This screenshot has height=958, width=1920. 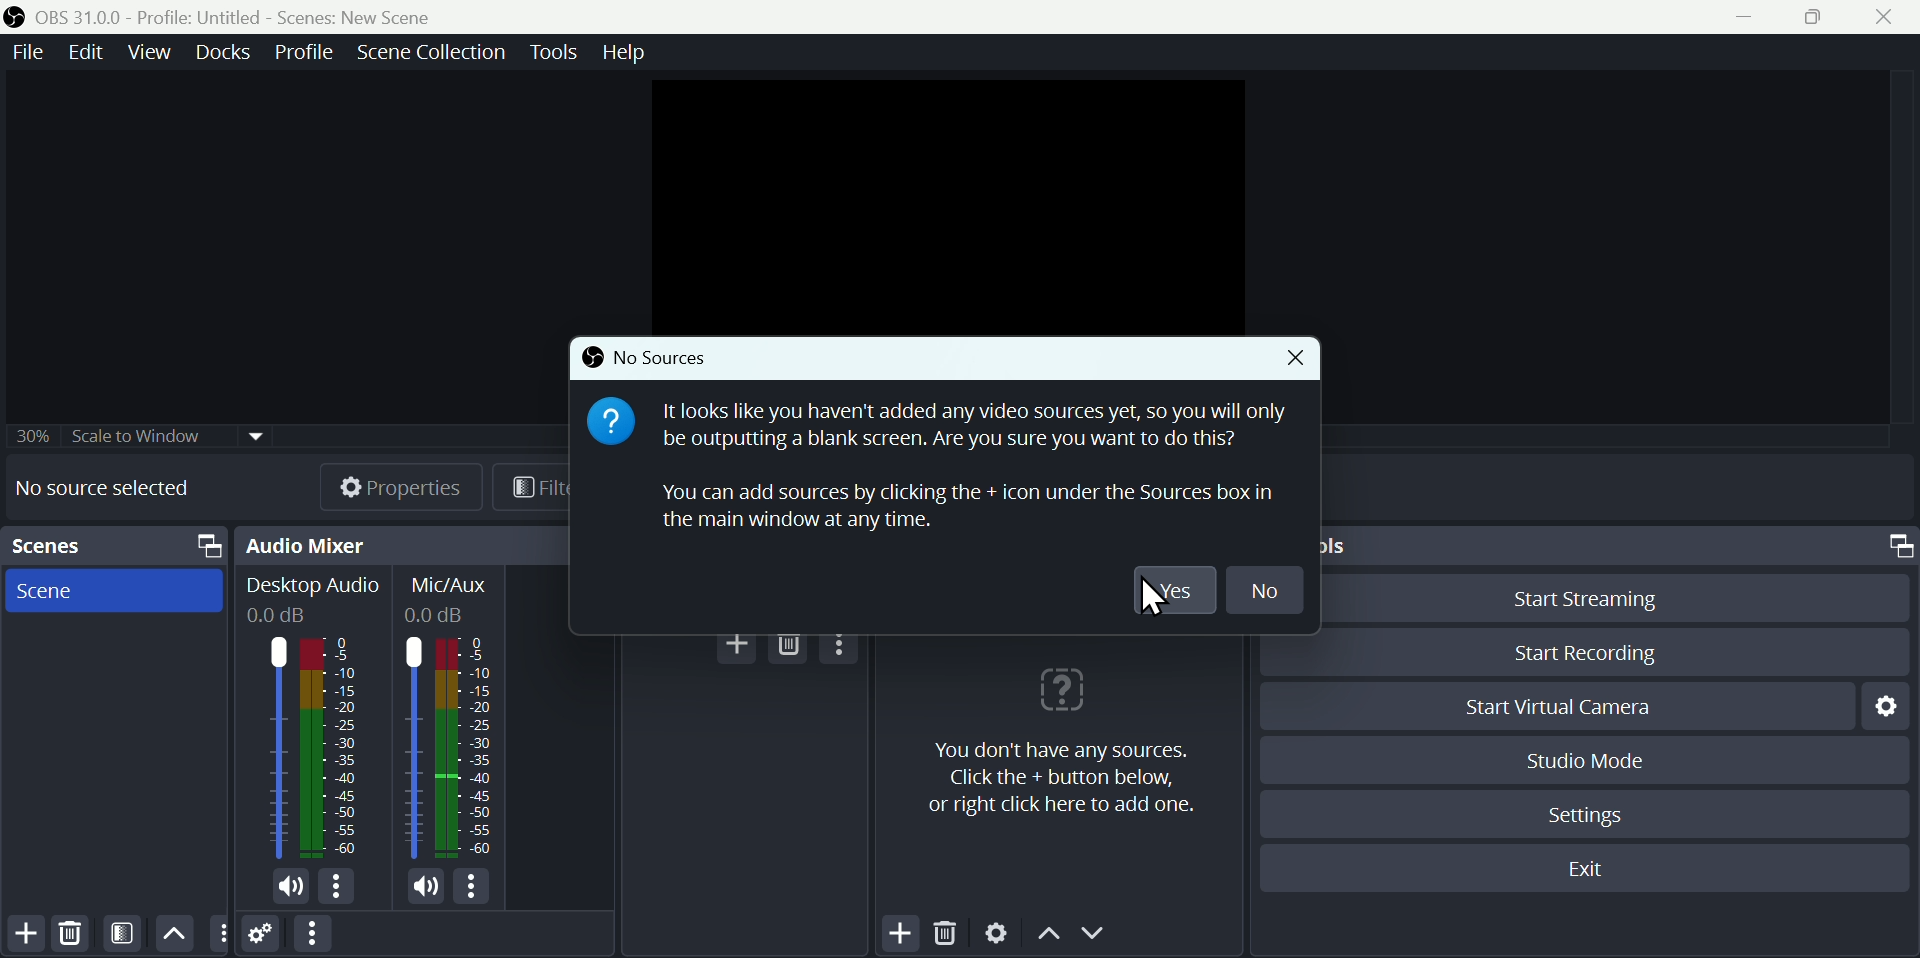 I want to click on Docks, so click(x=222, y=51).